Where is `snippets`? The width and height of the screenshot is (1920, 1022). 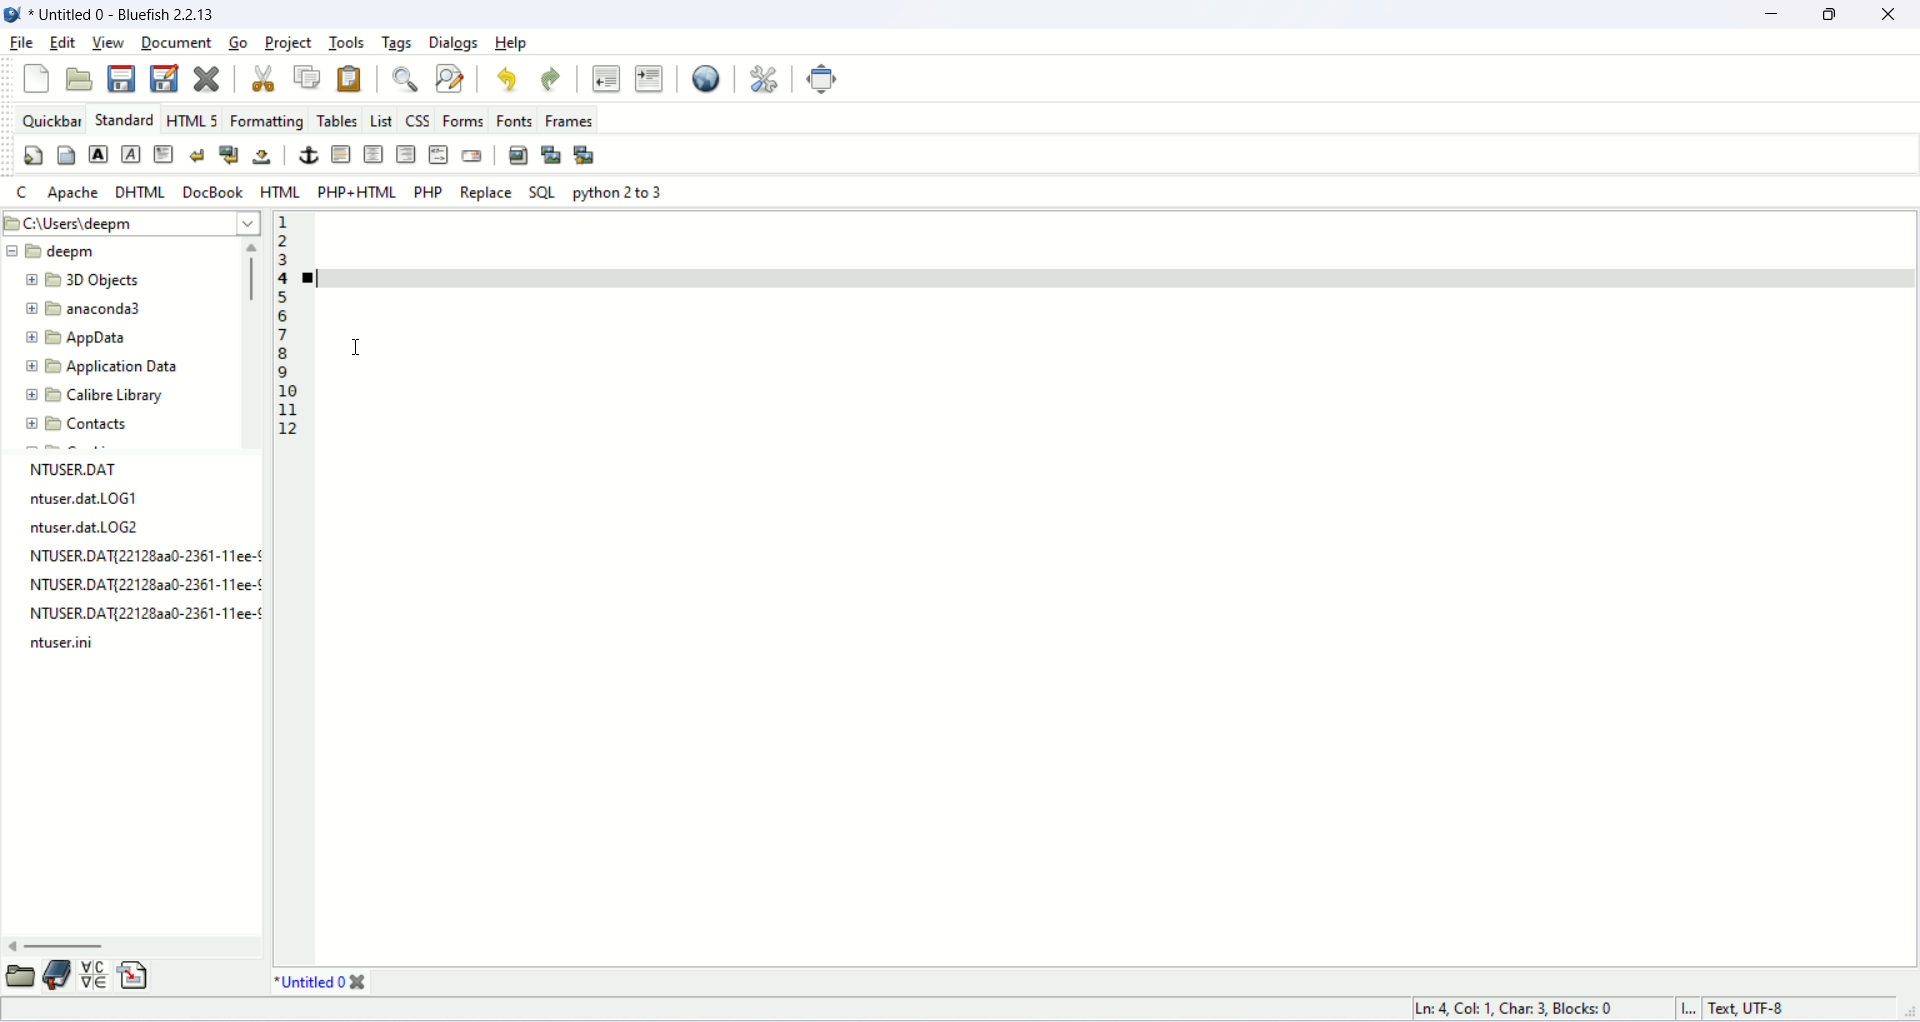
snippets is located at coordinates (137, 979).